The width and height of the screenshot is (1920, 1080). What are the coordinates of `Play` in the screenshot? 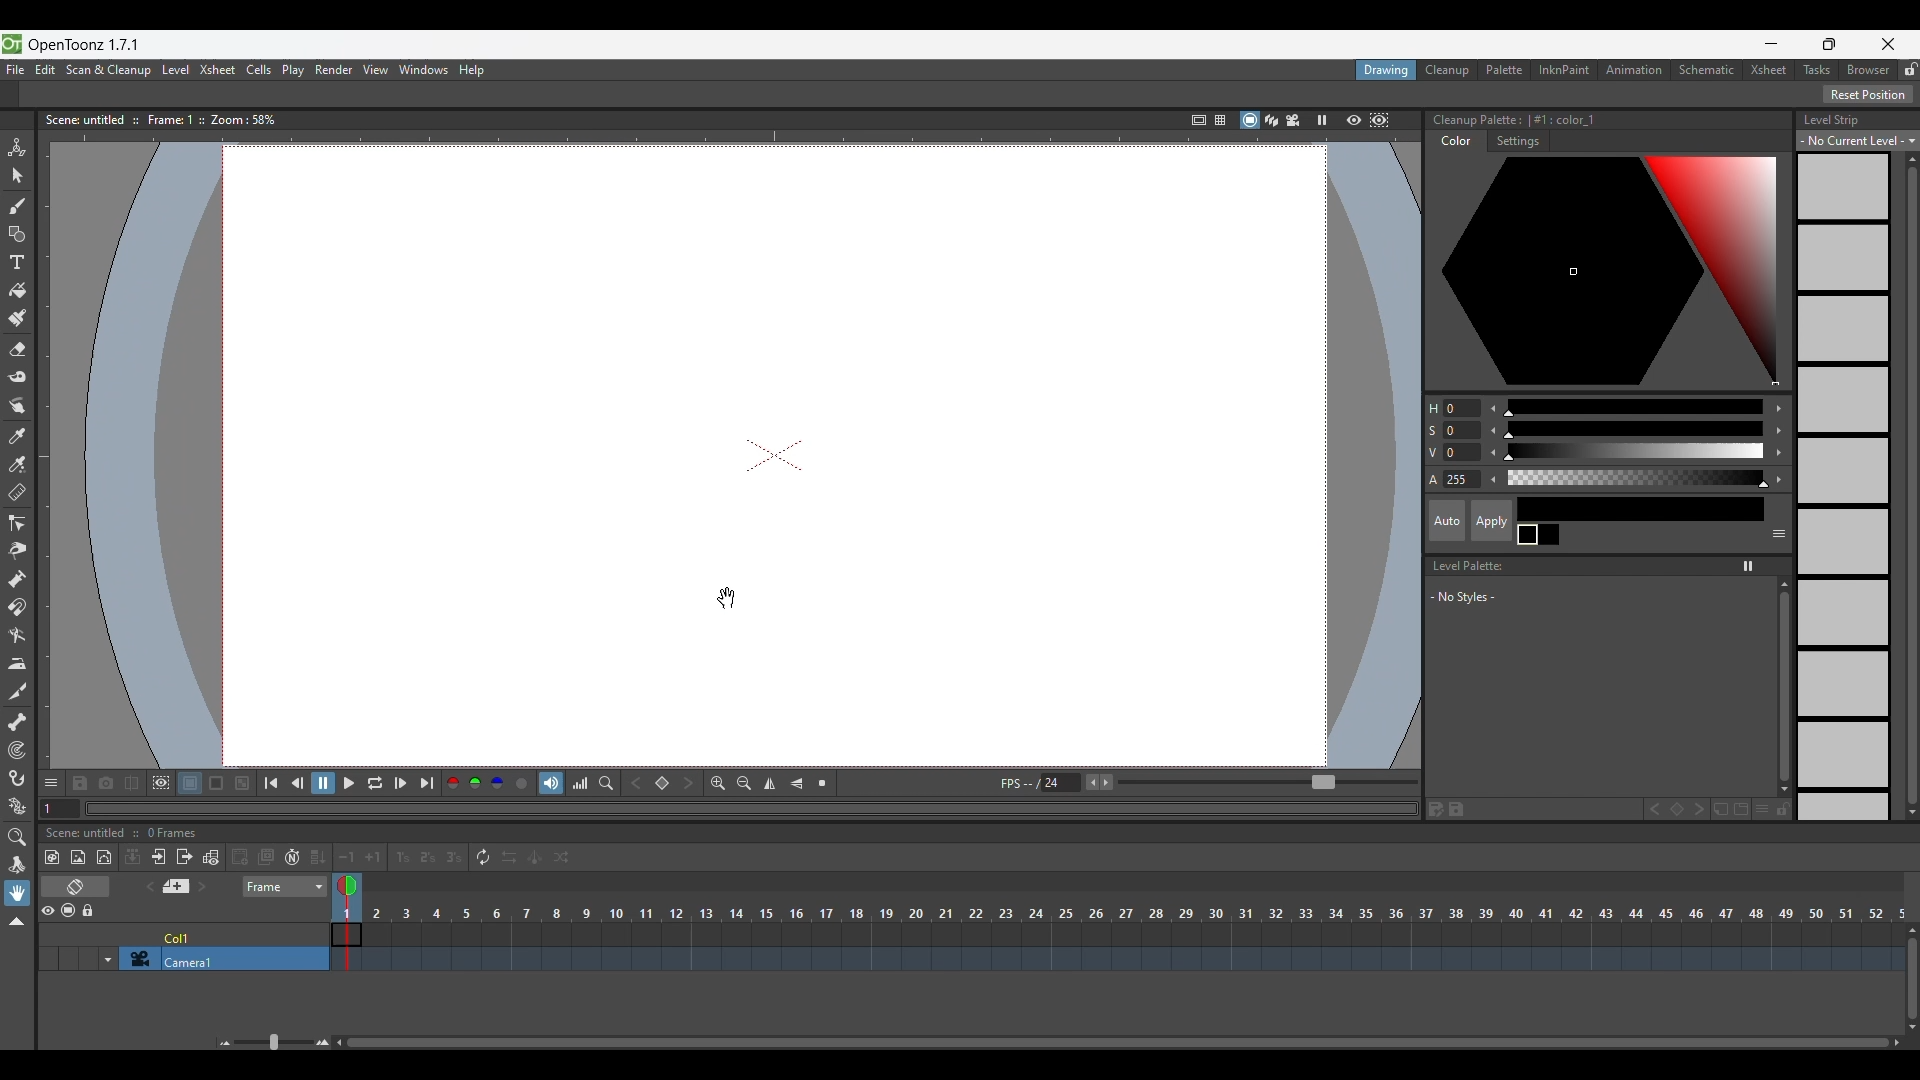 It's located at (348, 782).